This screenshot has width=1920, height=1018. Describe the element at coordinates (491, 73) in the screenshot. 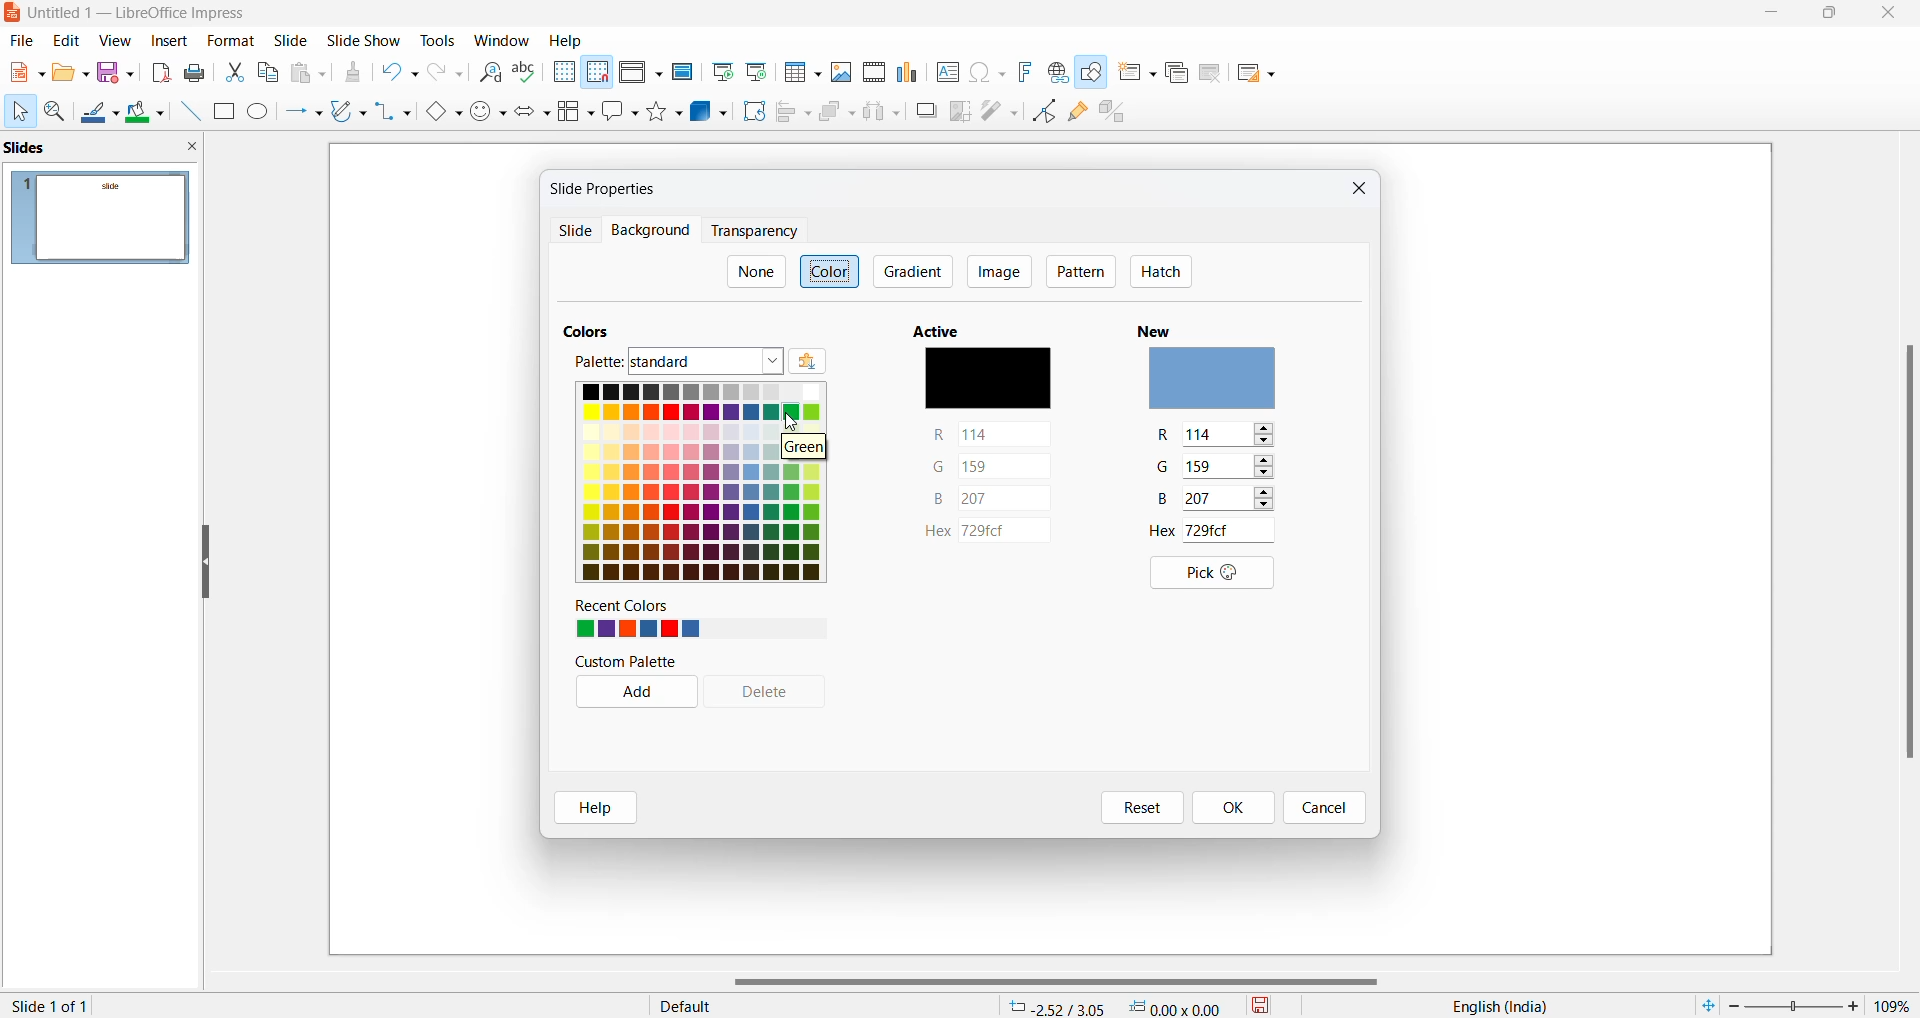

I see `find ` at that location.